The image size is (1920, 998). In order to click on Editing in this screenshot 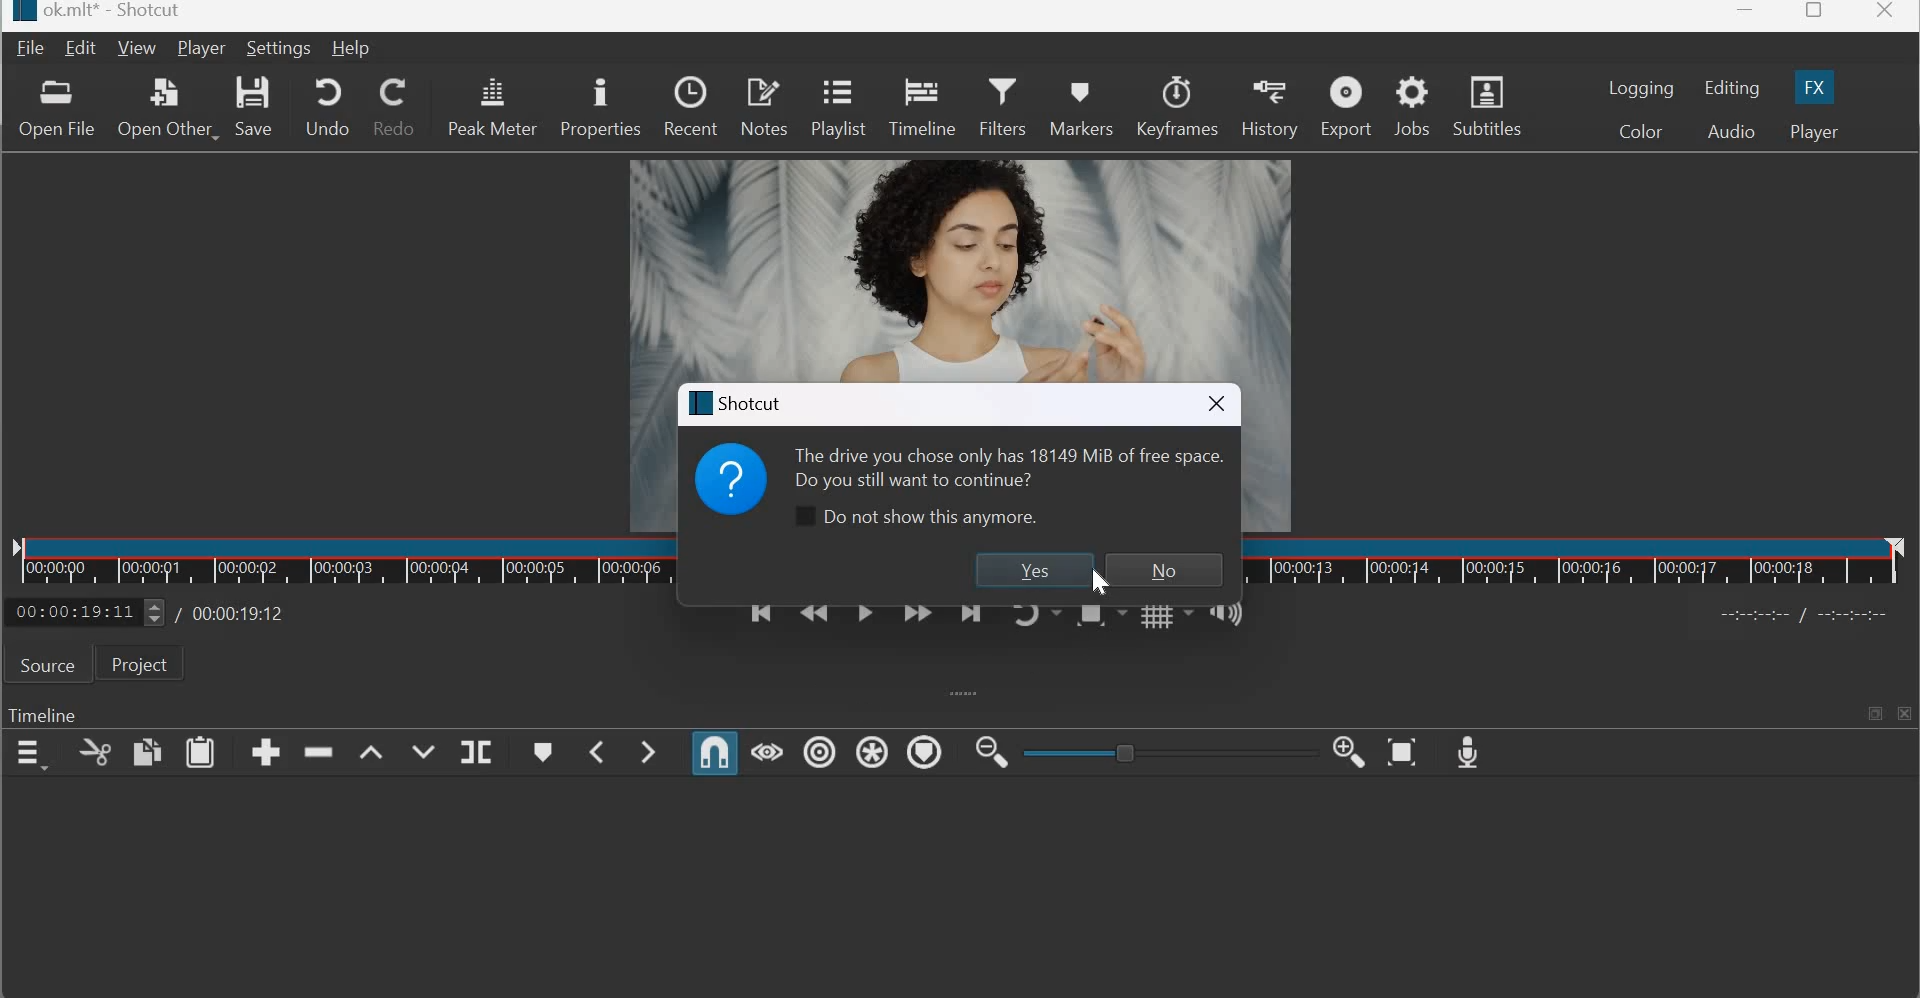, I will do `click(1732, 88)`.